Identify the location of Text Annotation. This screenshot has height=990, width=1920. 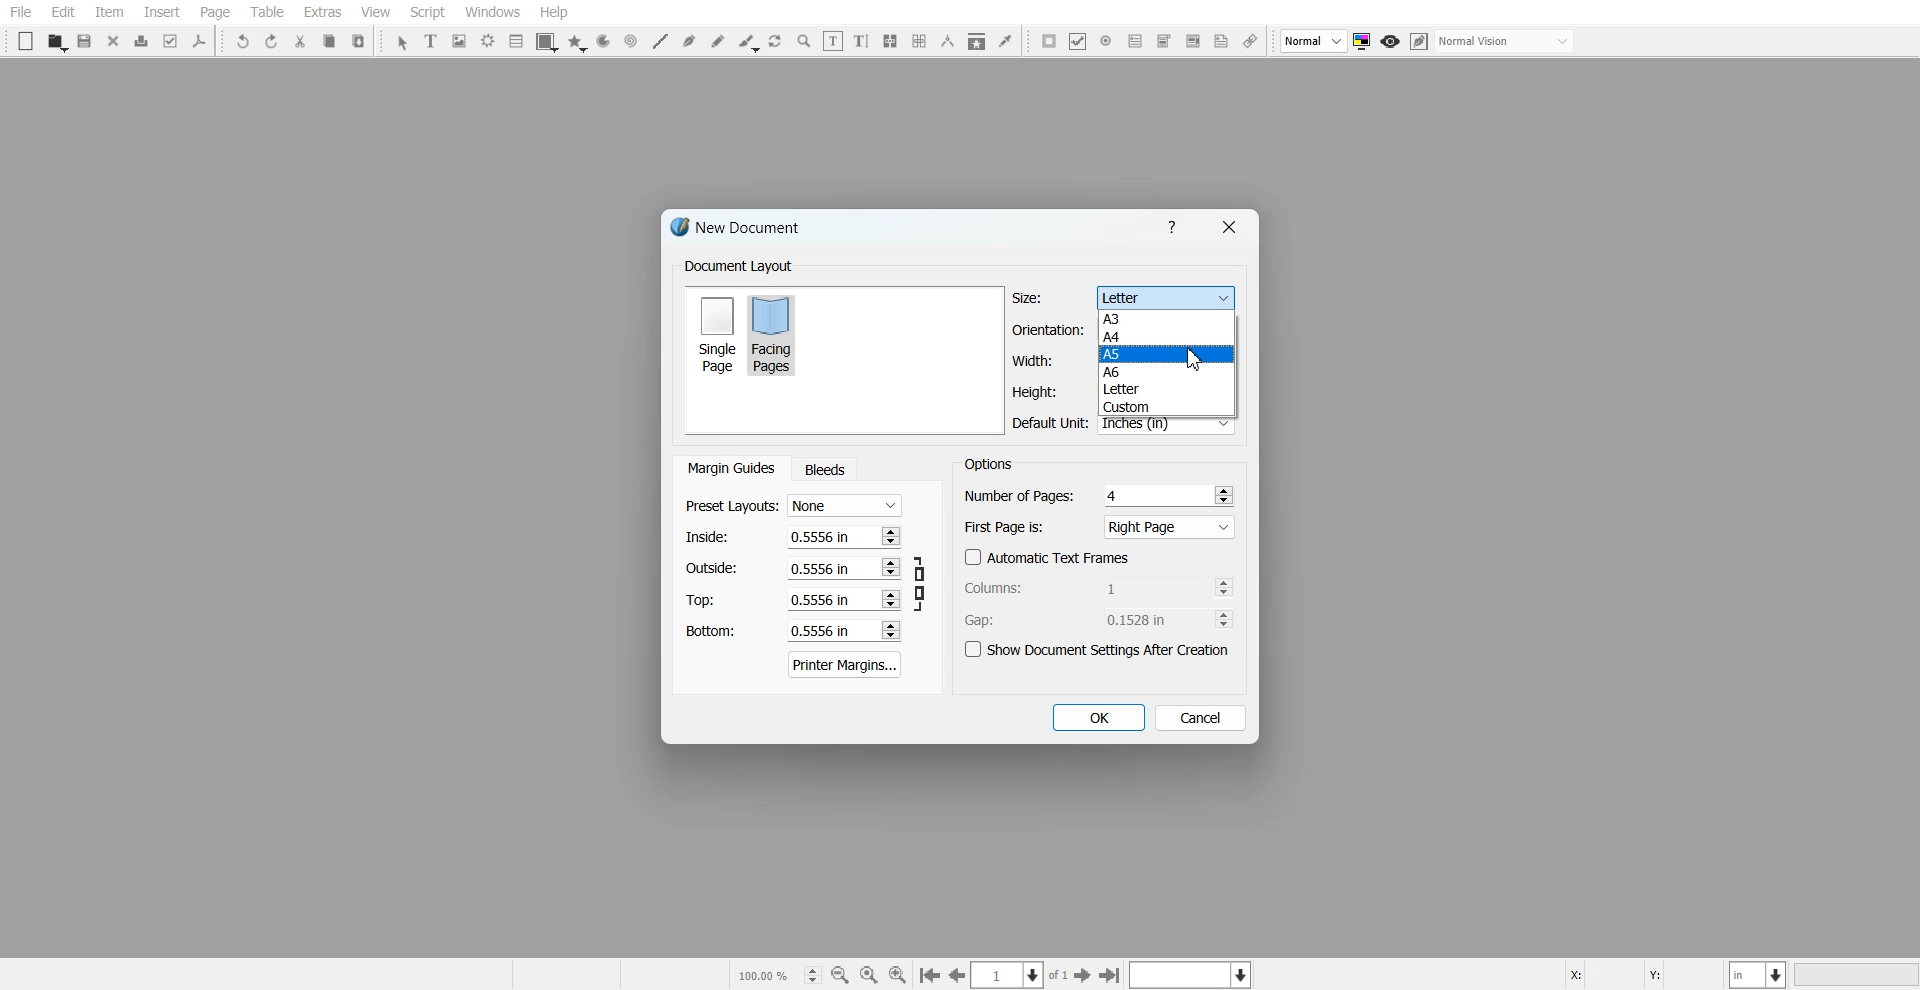
(1221, 42).